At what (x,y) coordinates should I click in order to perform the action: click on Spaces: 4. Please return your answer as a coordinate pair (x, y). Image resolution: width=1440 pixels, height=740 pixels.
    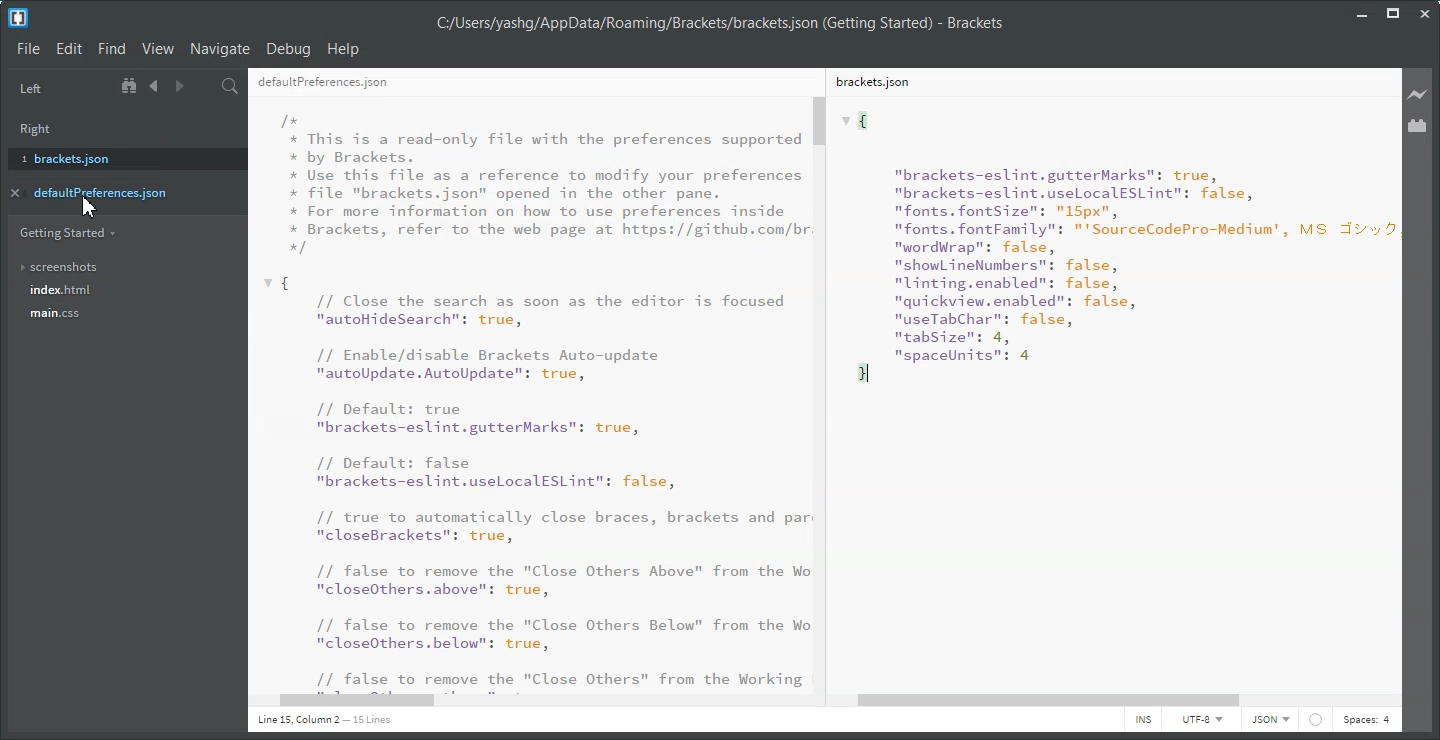
    Looking at the image, I should click on (1366, 721).